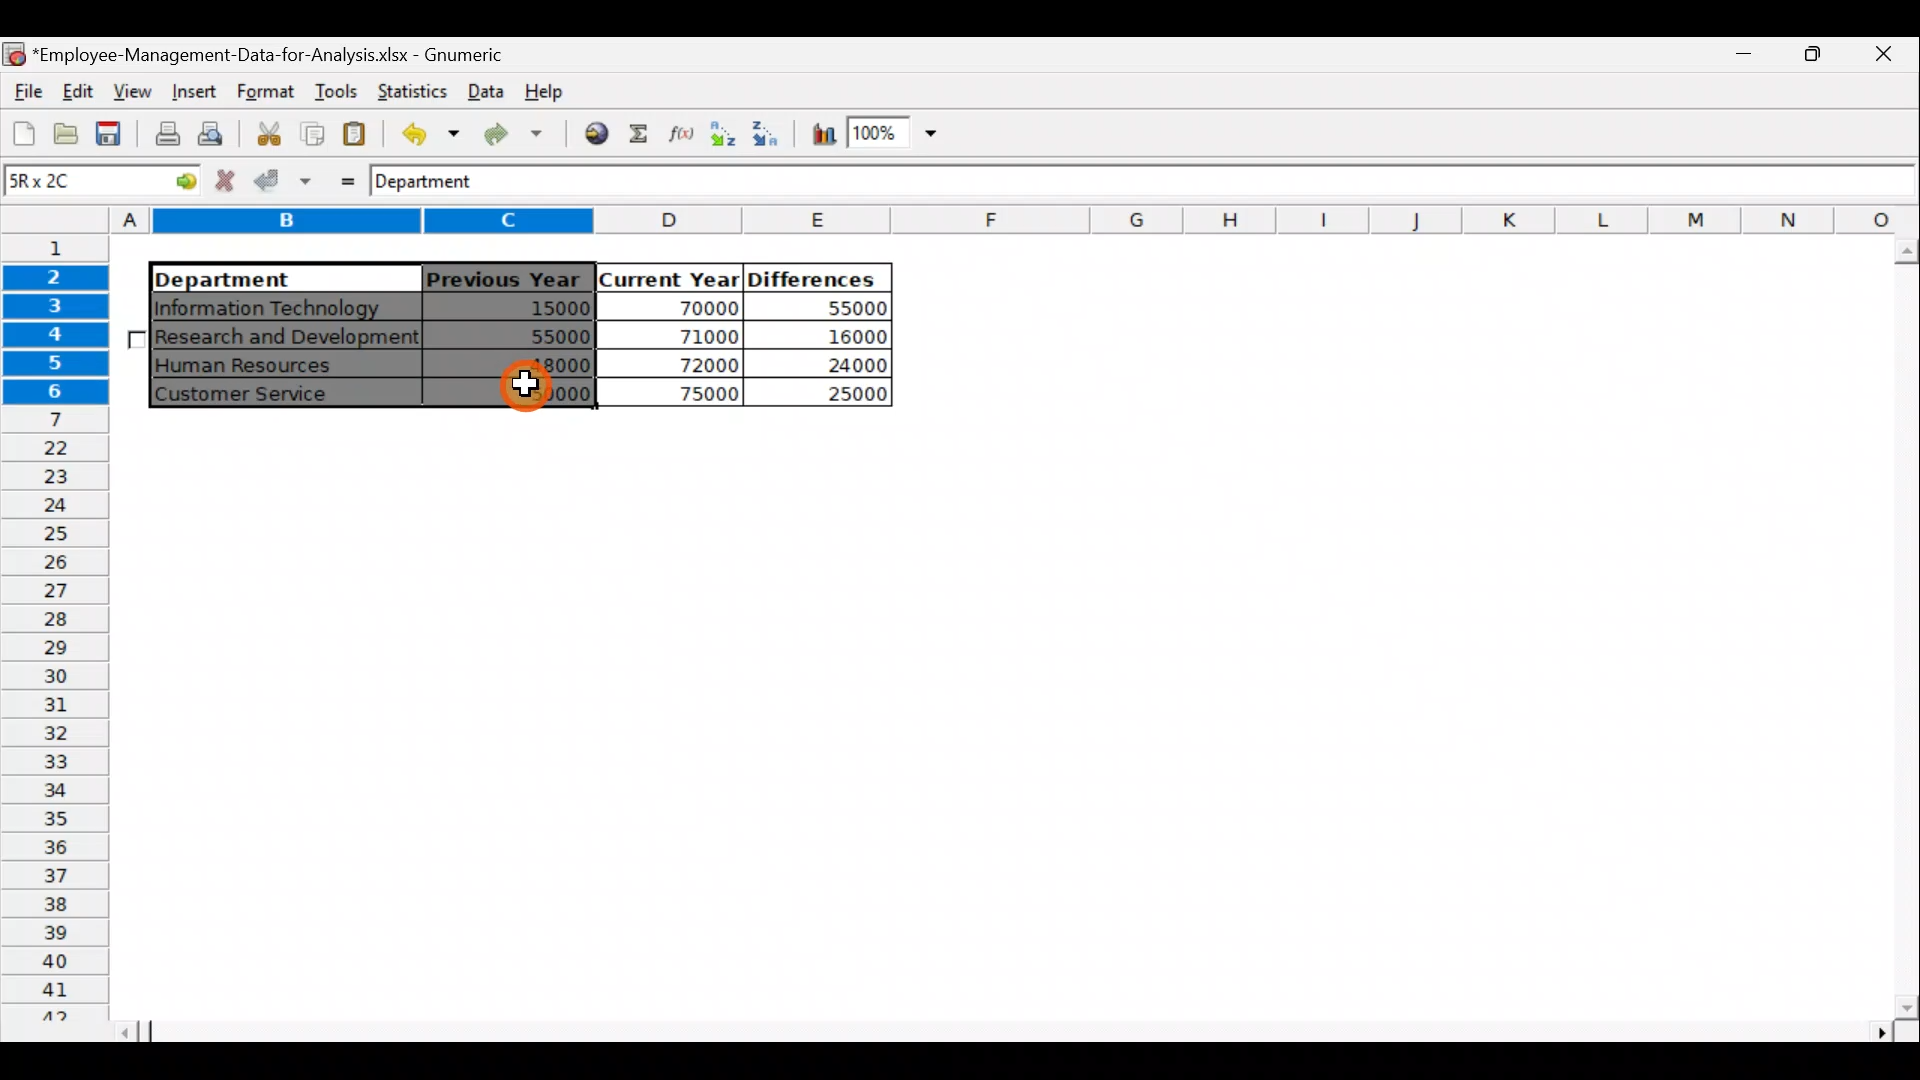 The image size is (1920, 1080). What do you see at coordinates (834, 365) in the screenshot?
I see `24000` at bounding box center [834, 365].